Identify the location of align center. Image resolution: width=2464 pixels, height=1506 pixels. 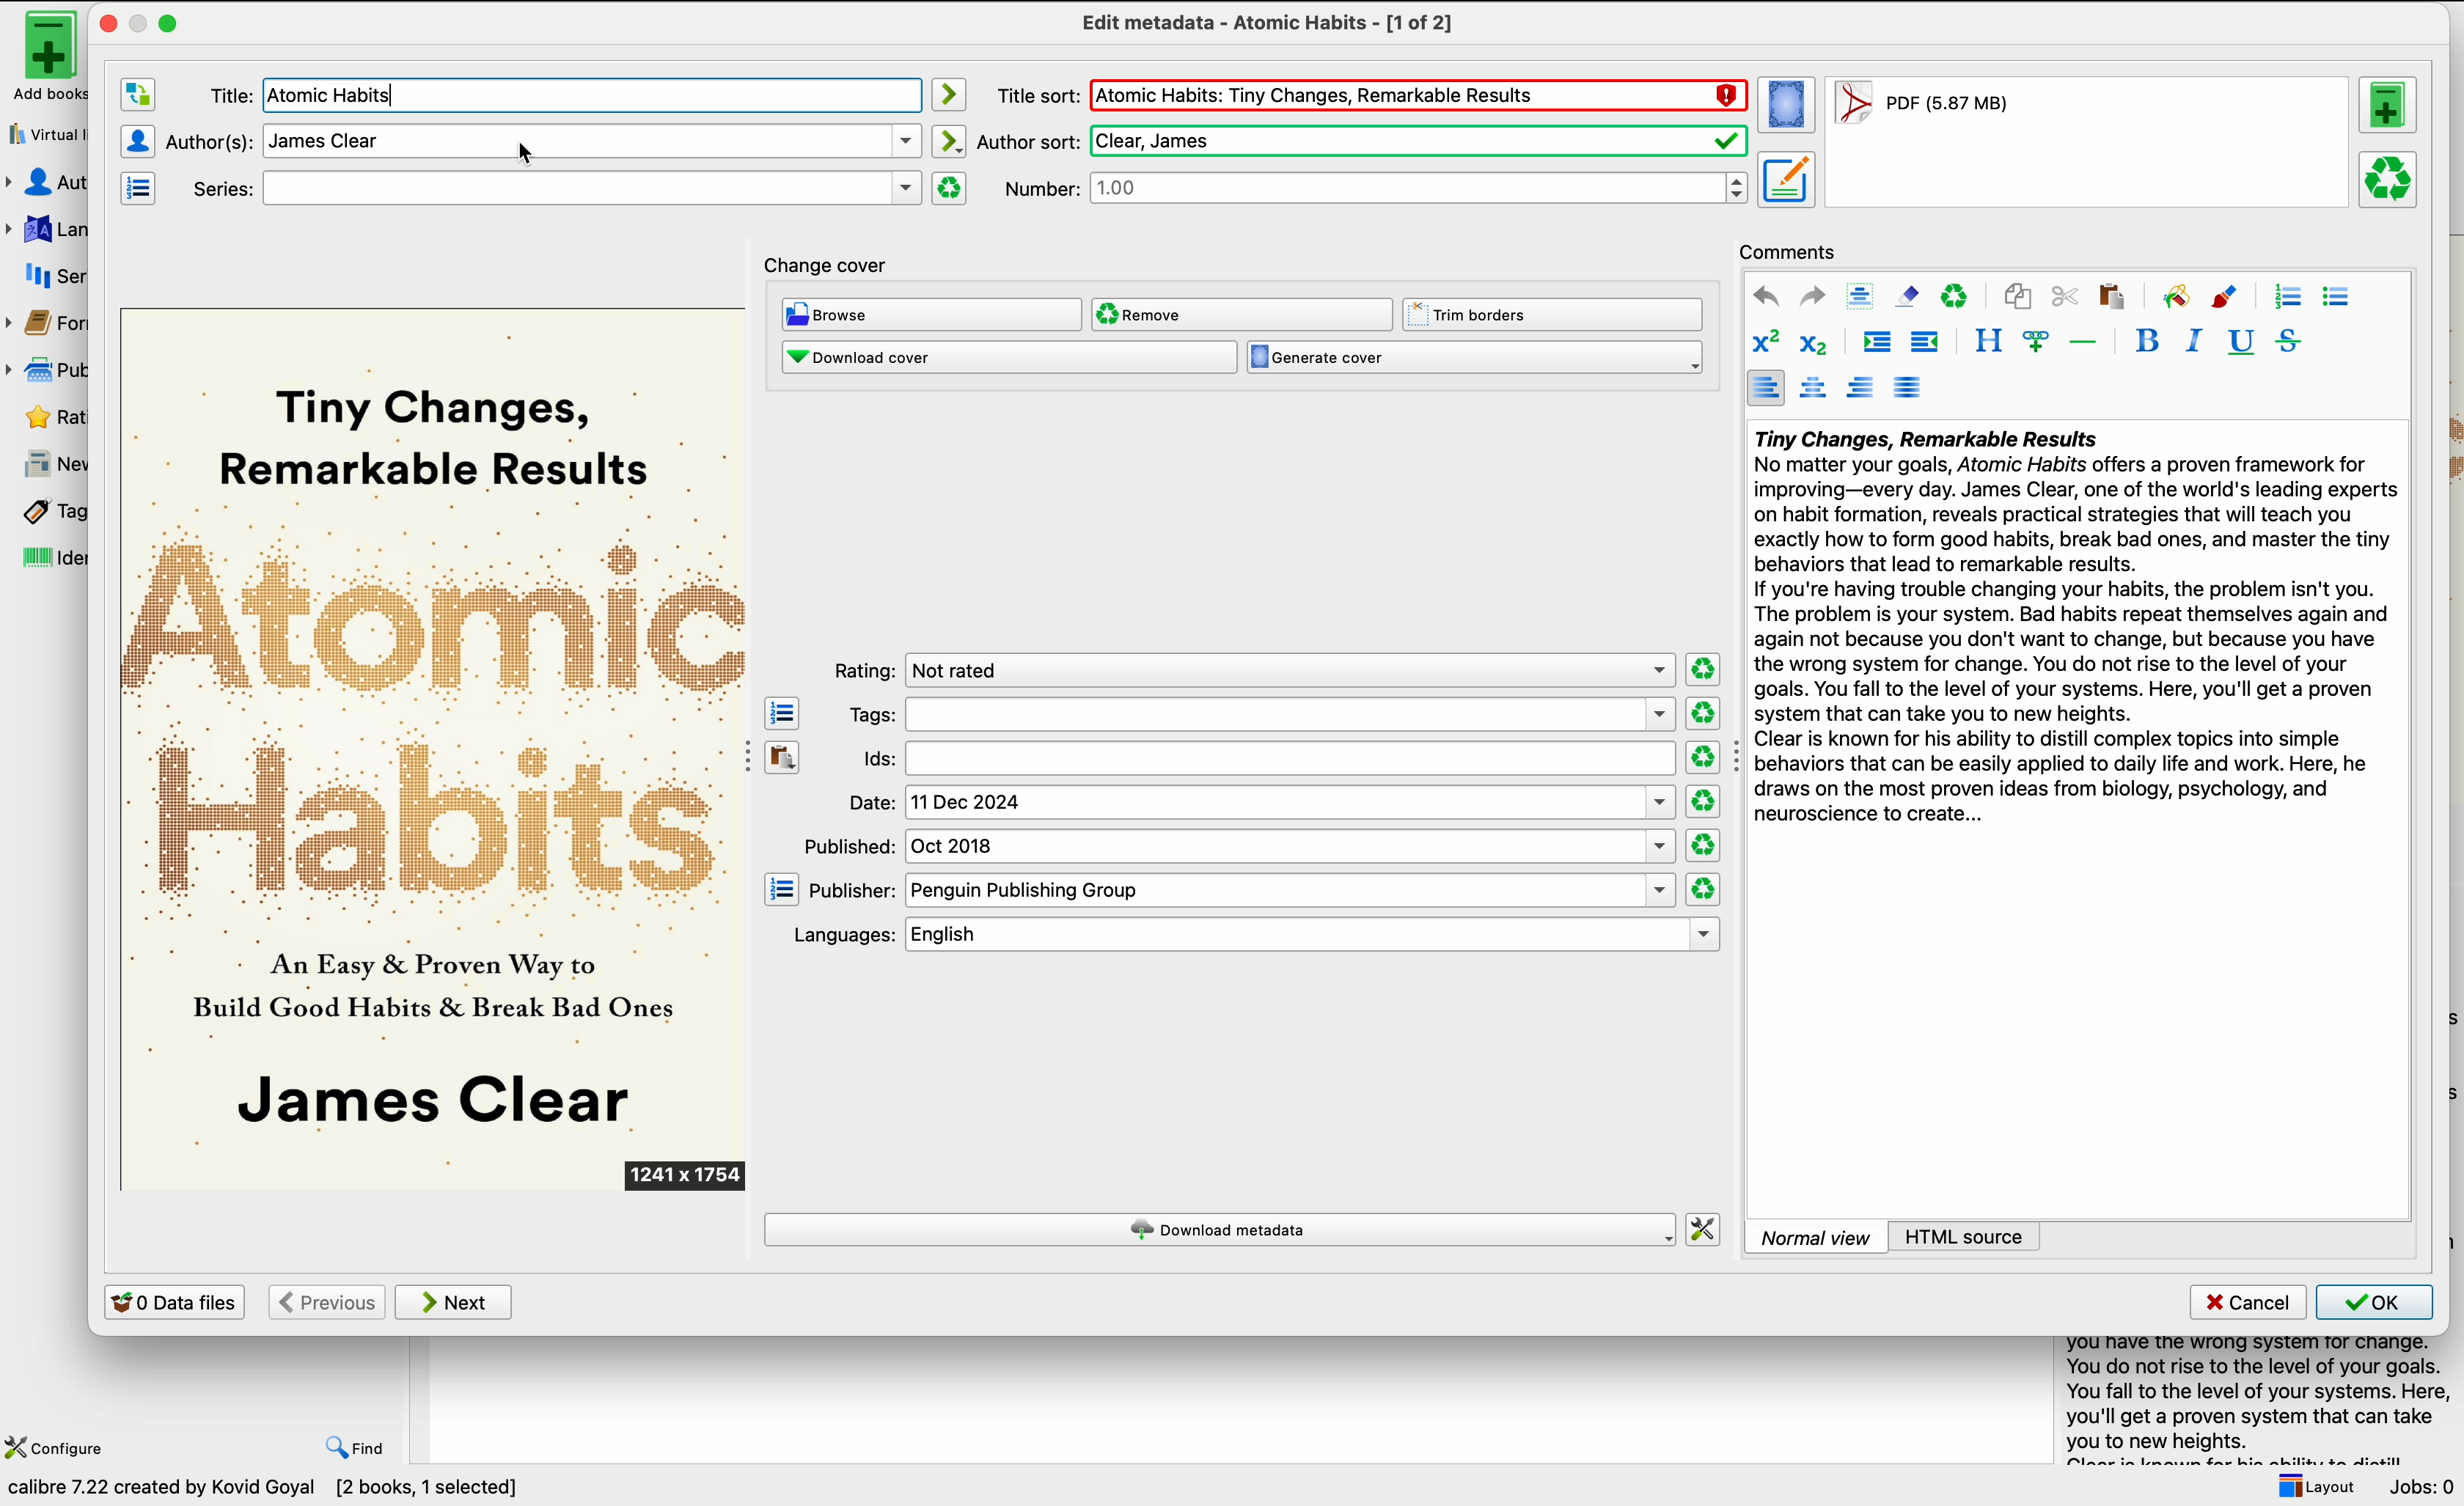
(1813, 389).